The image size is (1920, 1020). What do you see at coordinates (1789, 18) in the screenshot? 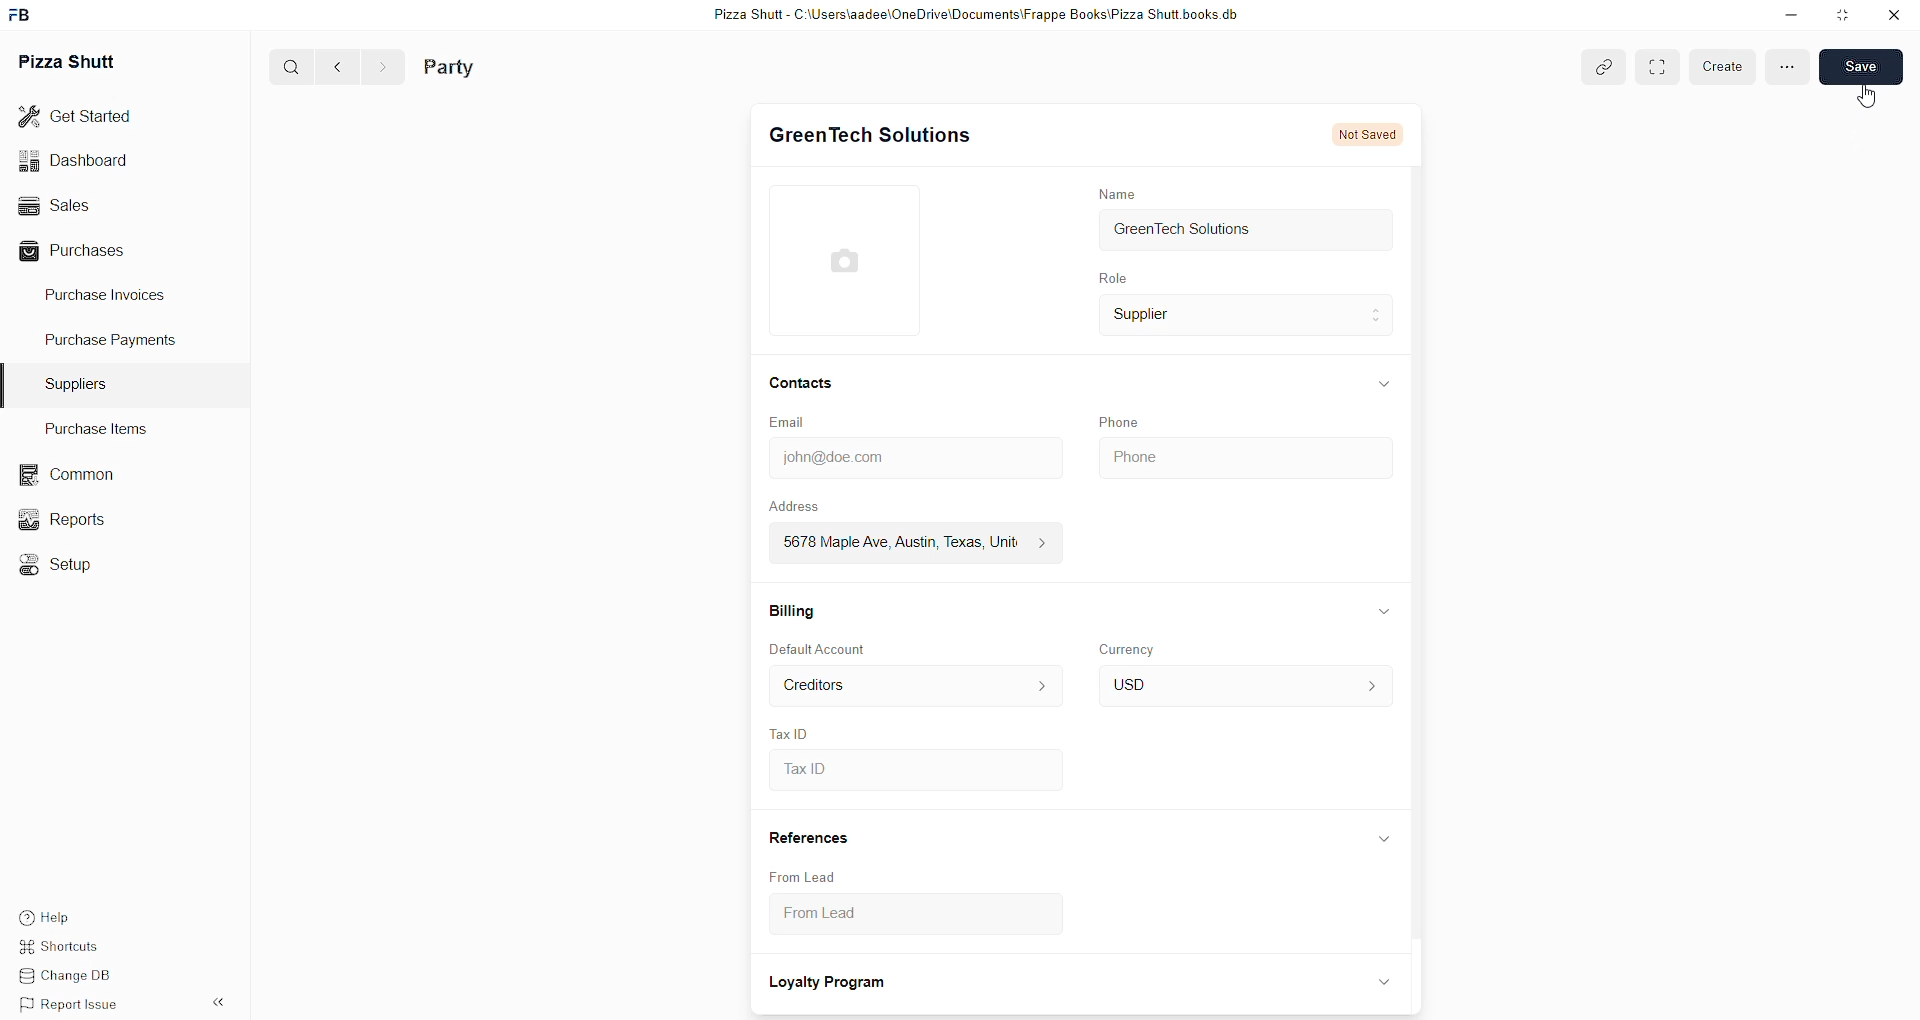
I see `minimize` at bounding box center [1789, 18].